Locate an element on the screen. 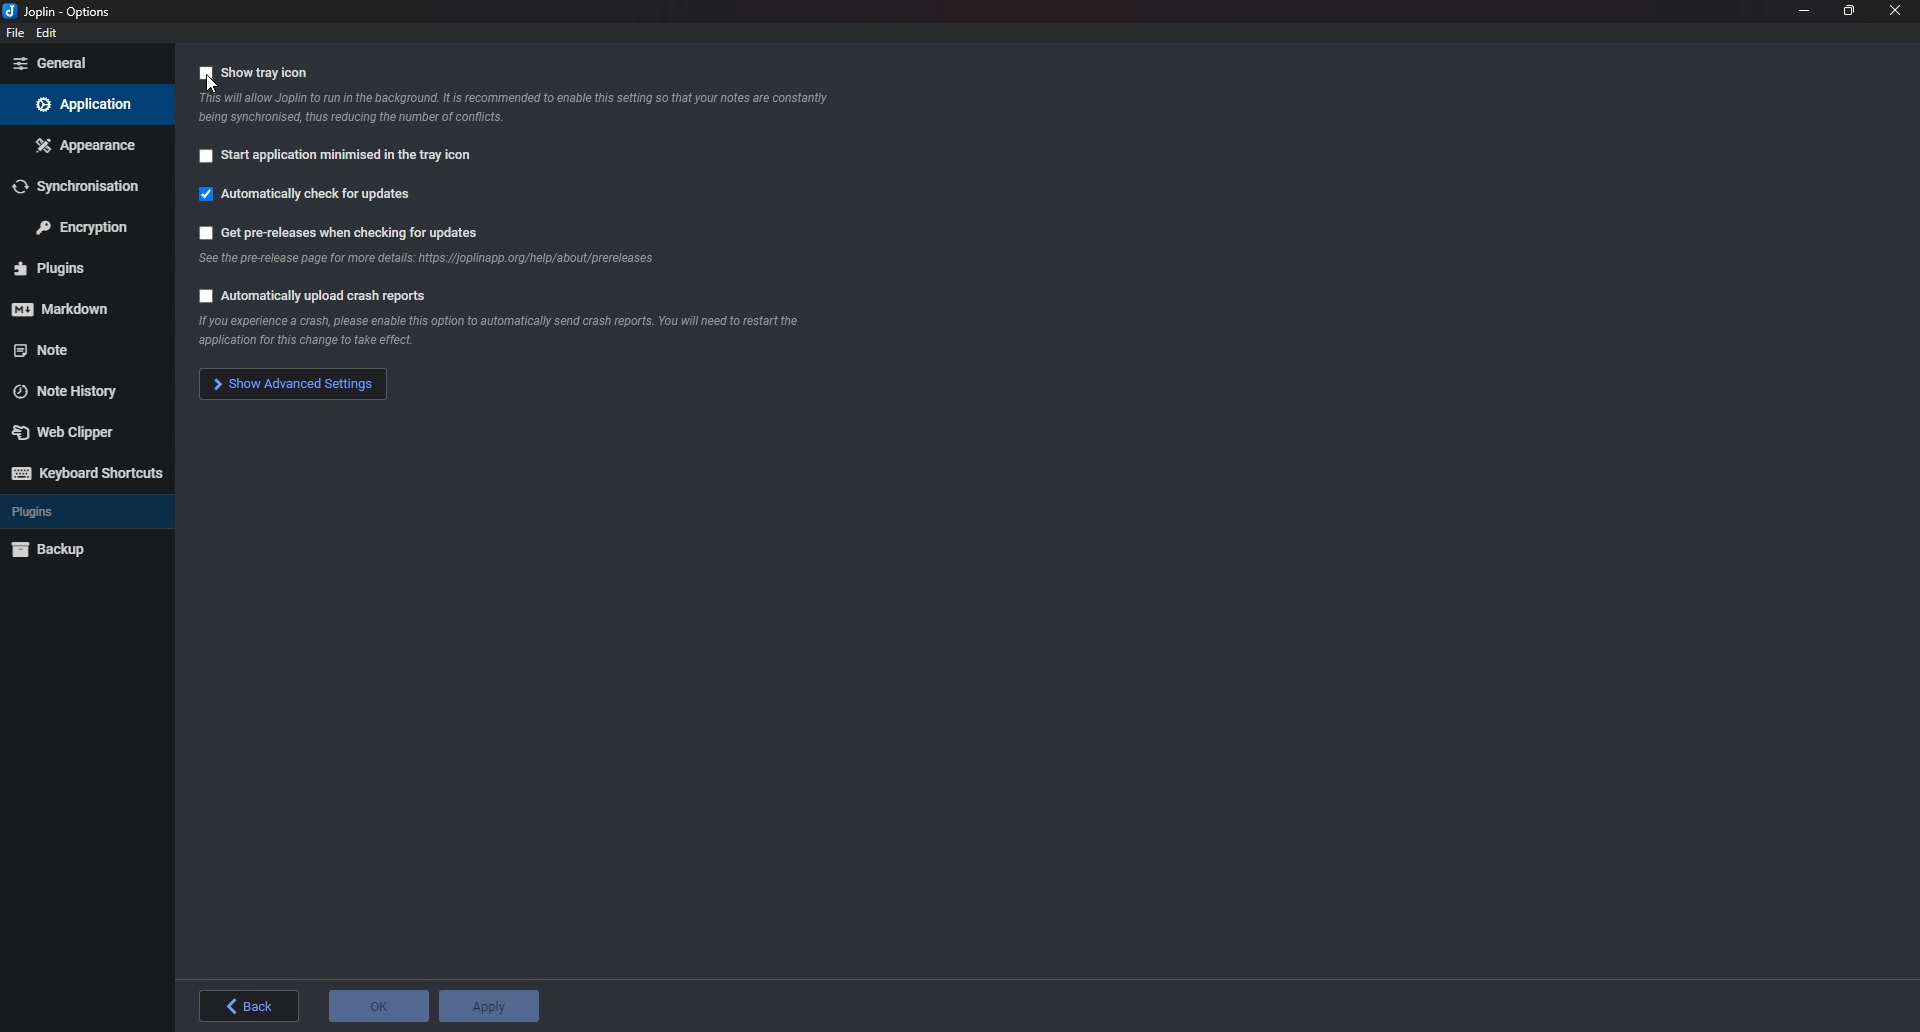  Application is located at coordinates (86, 104).